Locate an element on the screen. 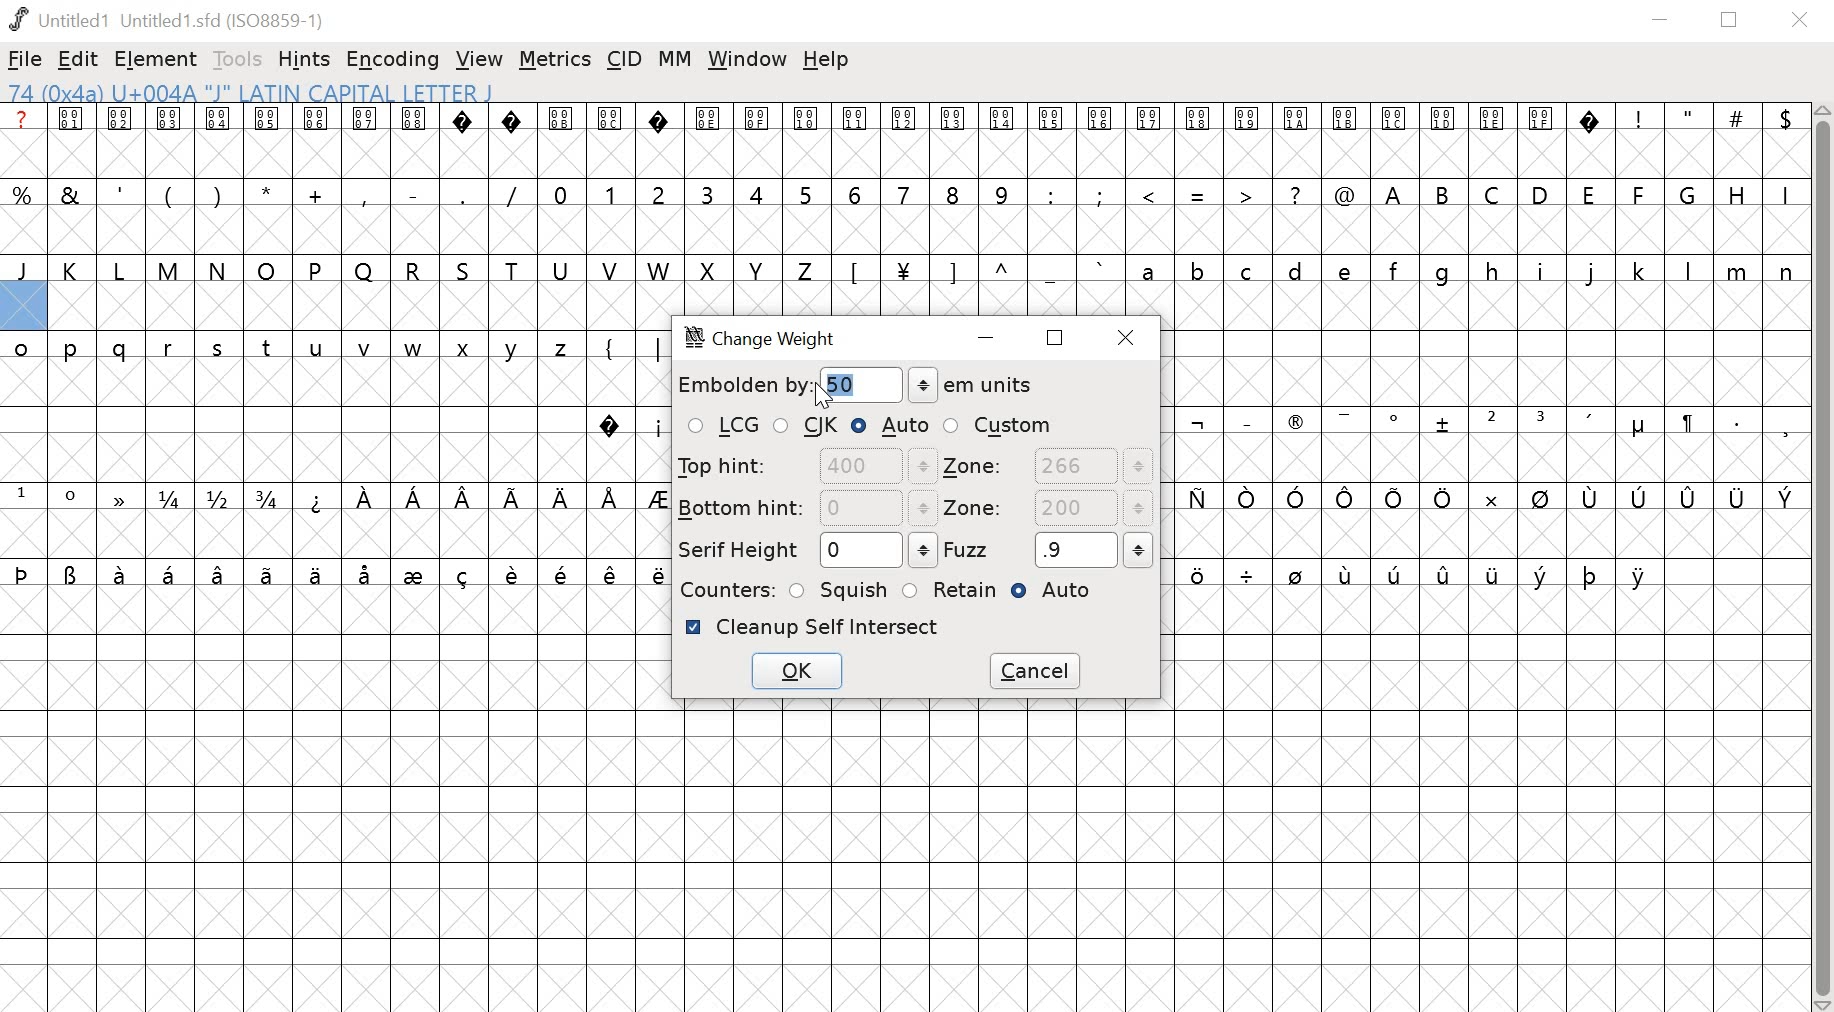  uppercase letters is located at coordinates (1588, 193).